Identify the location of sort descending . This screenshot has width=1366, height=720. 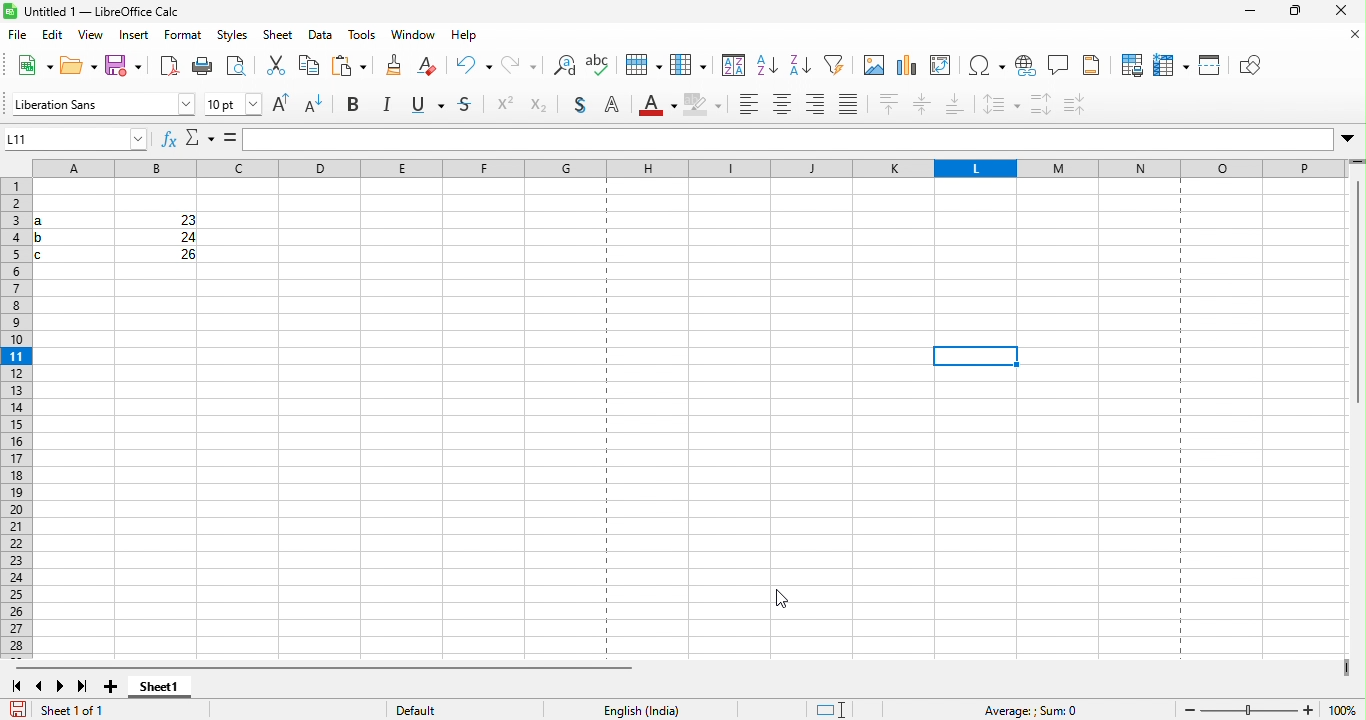
(767, 65).